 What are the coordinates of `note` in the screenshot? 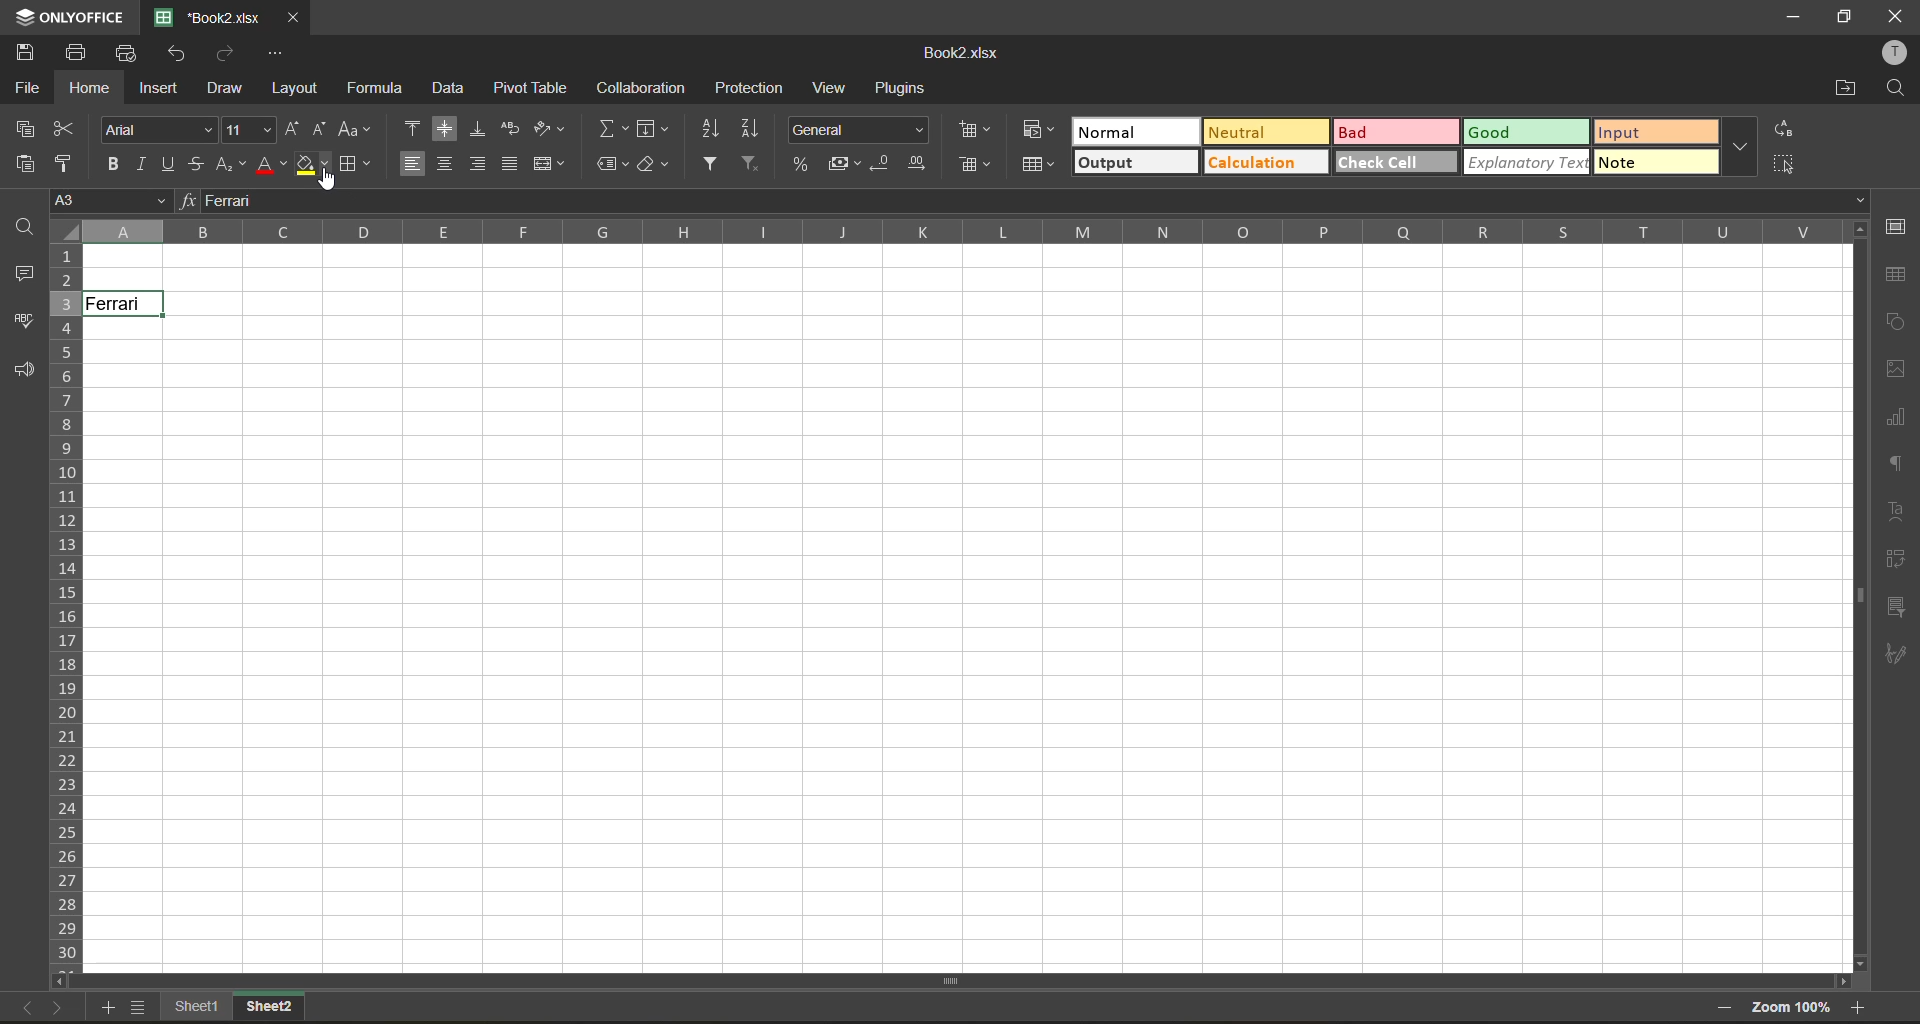 It's located at (1658, 162).